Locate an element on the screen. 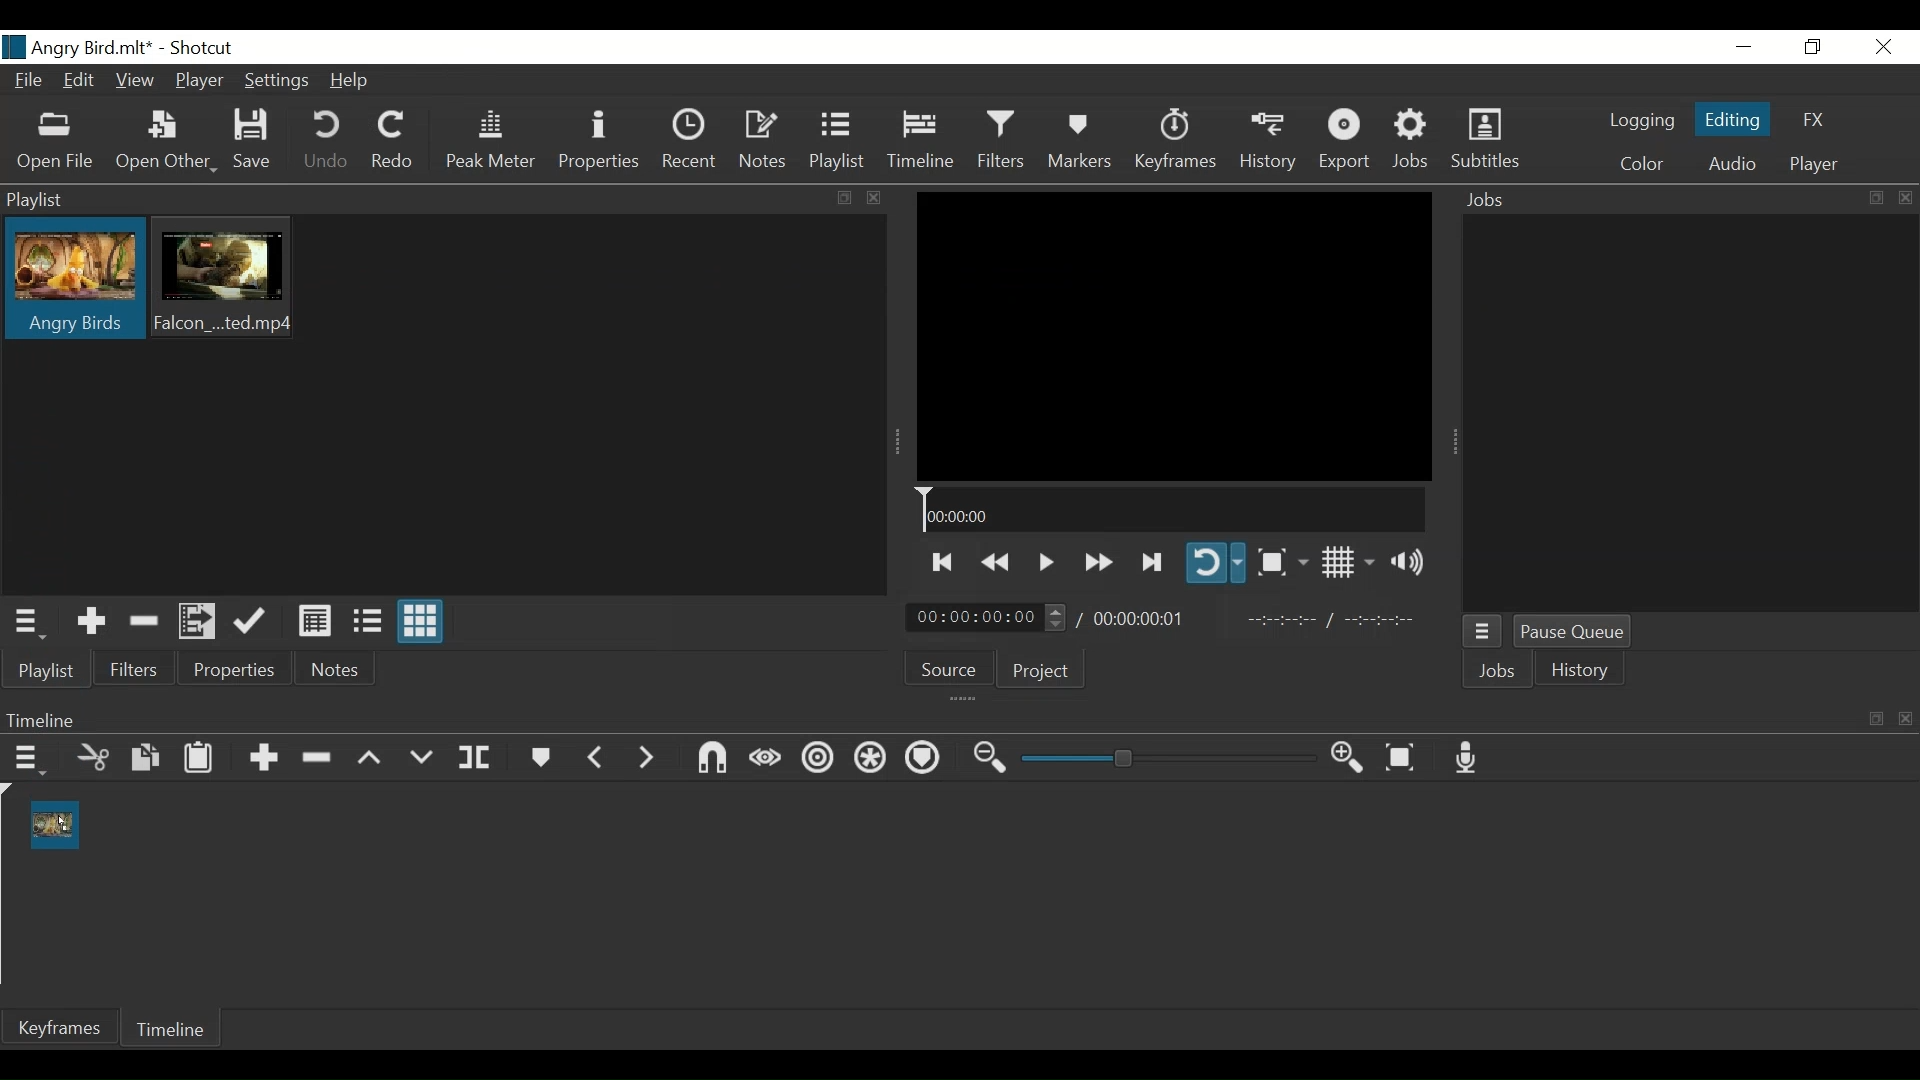 This screenshot has height=1080, width=1920. Show volume control is located at coordinates (1411, 563).